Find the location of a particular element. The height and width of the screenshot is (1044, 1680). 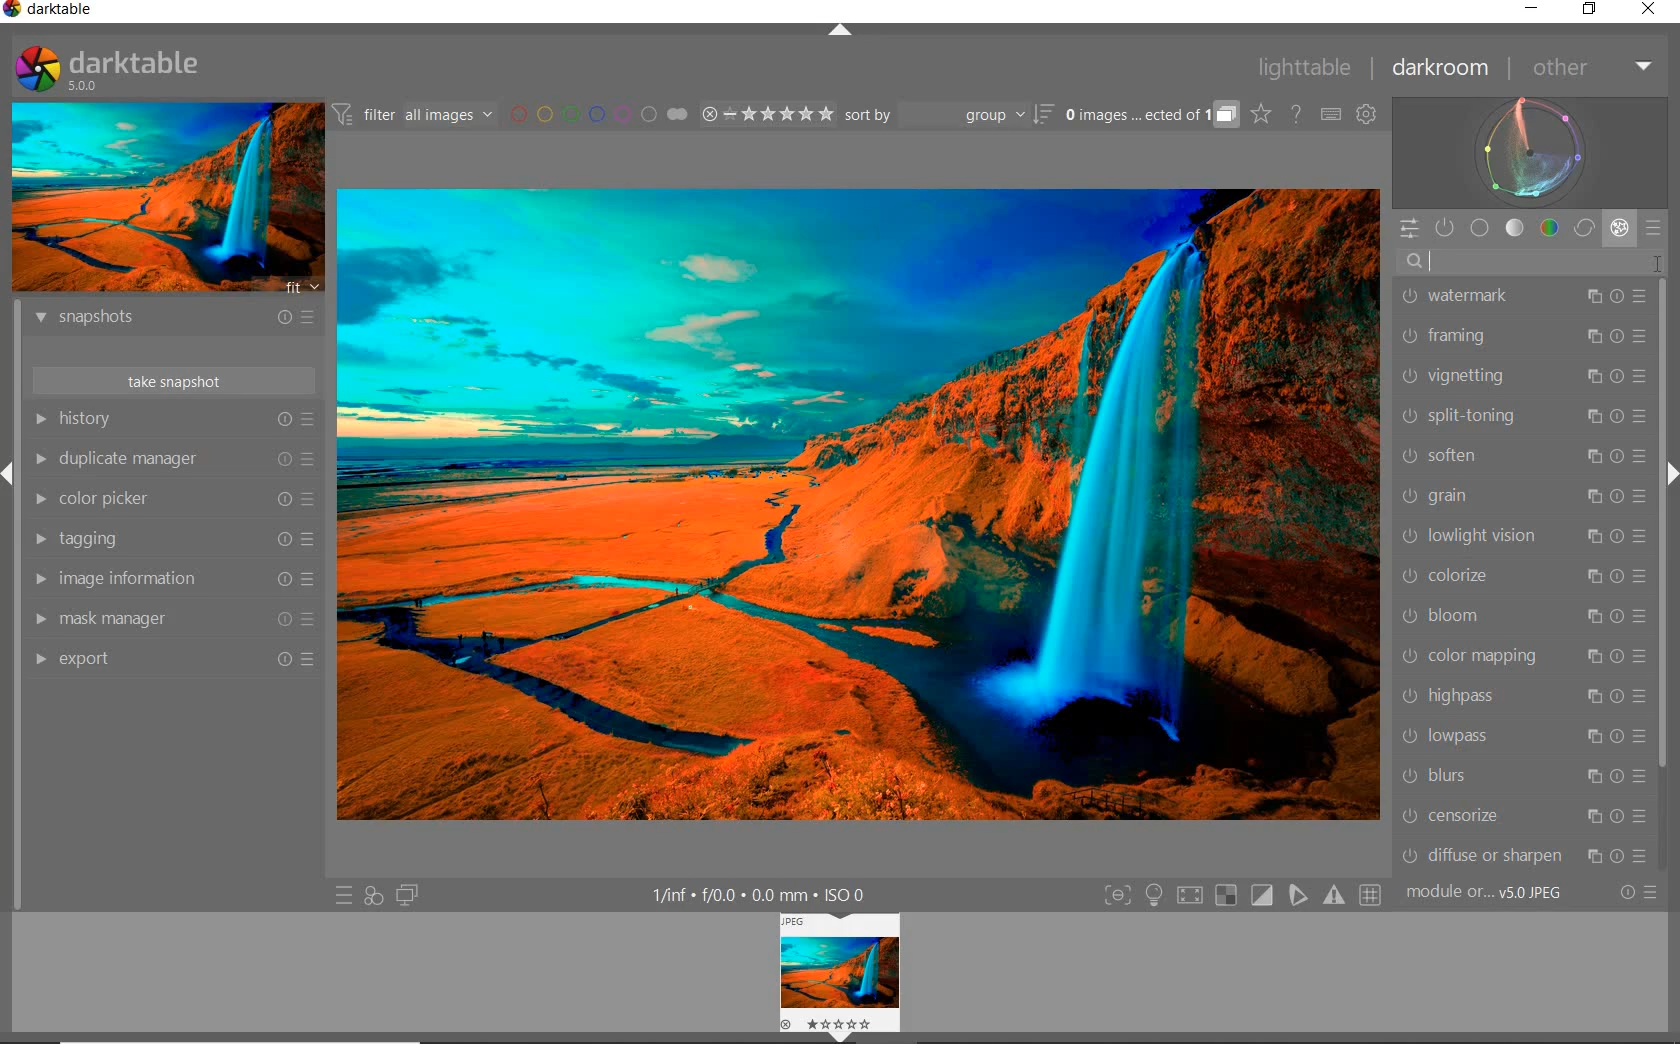

blurs is located at coordinates (1521, 777).